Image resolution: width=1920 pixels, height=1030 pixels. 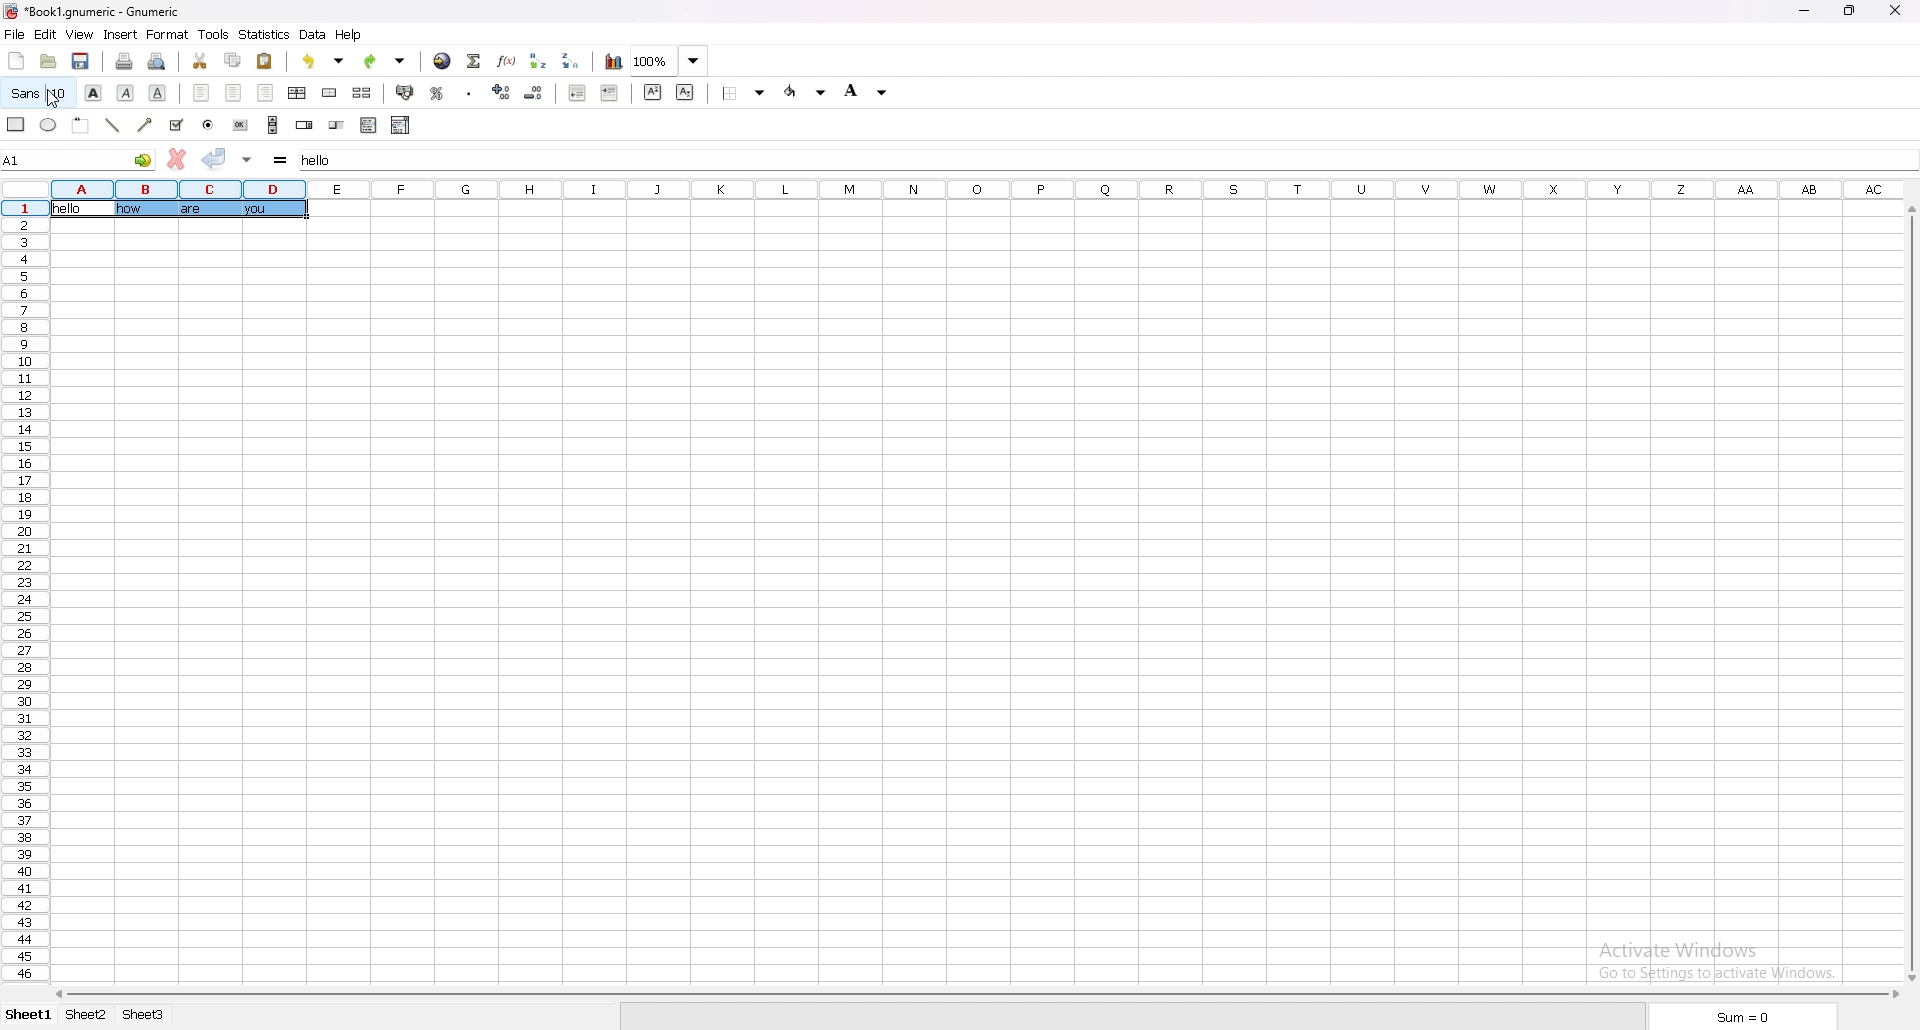 What do you see at coordinates (298, 92) in the screenshot?
I see `centre horizontally` at bounding box center [298, 92].